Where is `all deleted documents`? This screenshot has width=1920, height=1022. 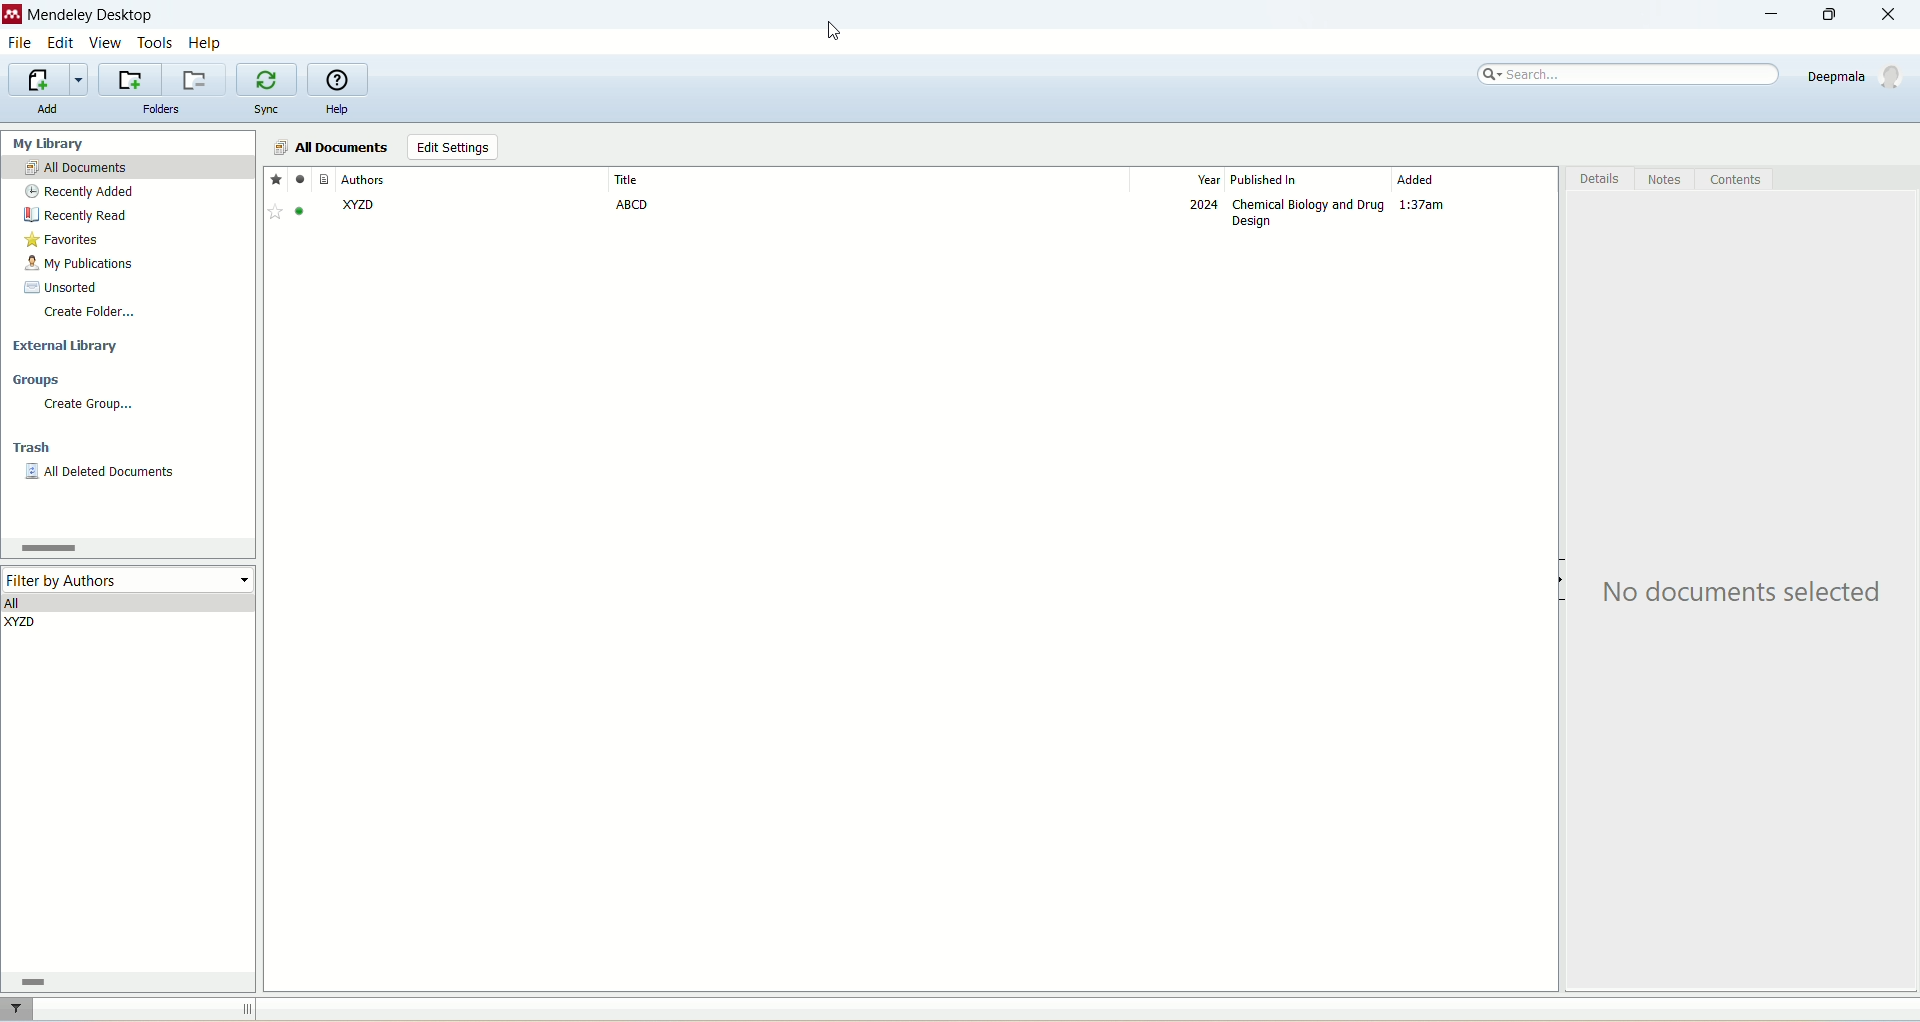
all deleted documents is located at coordinates (99, 472).